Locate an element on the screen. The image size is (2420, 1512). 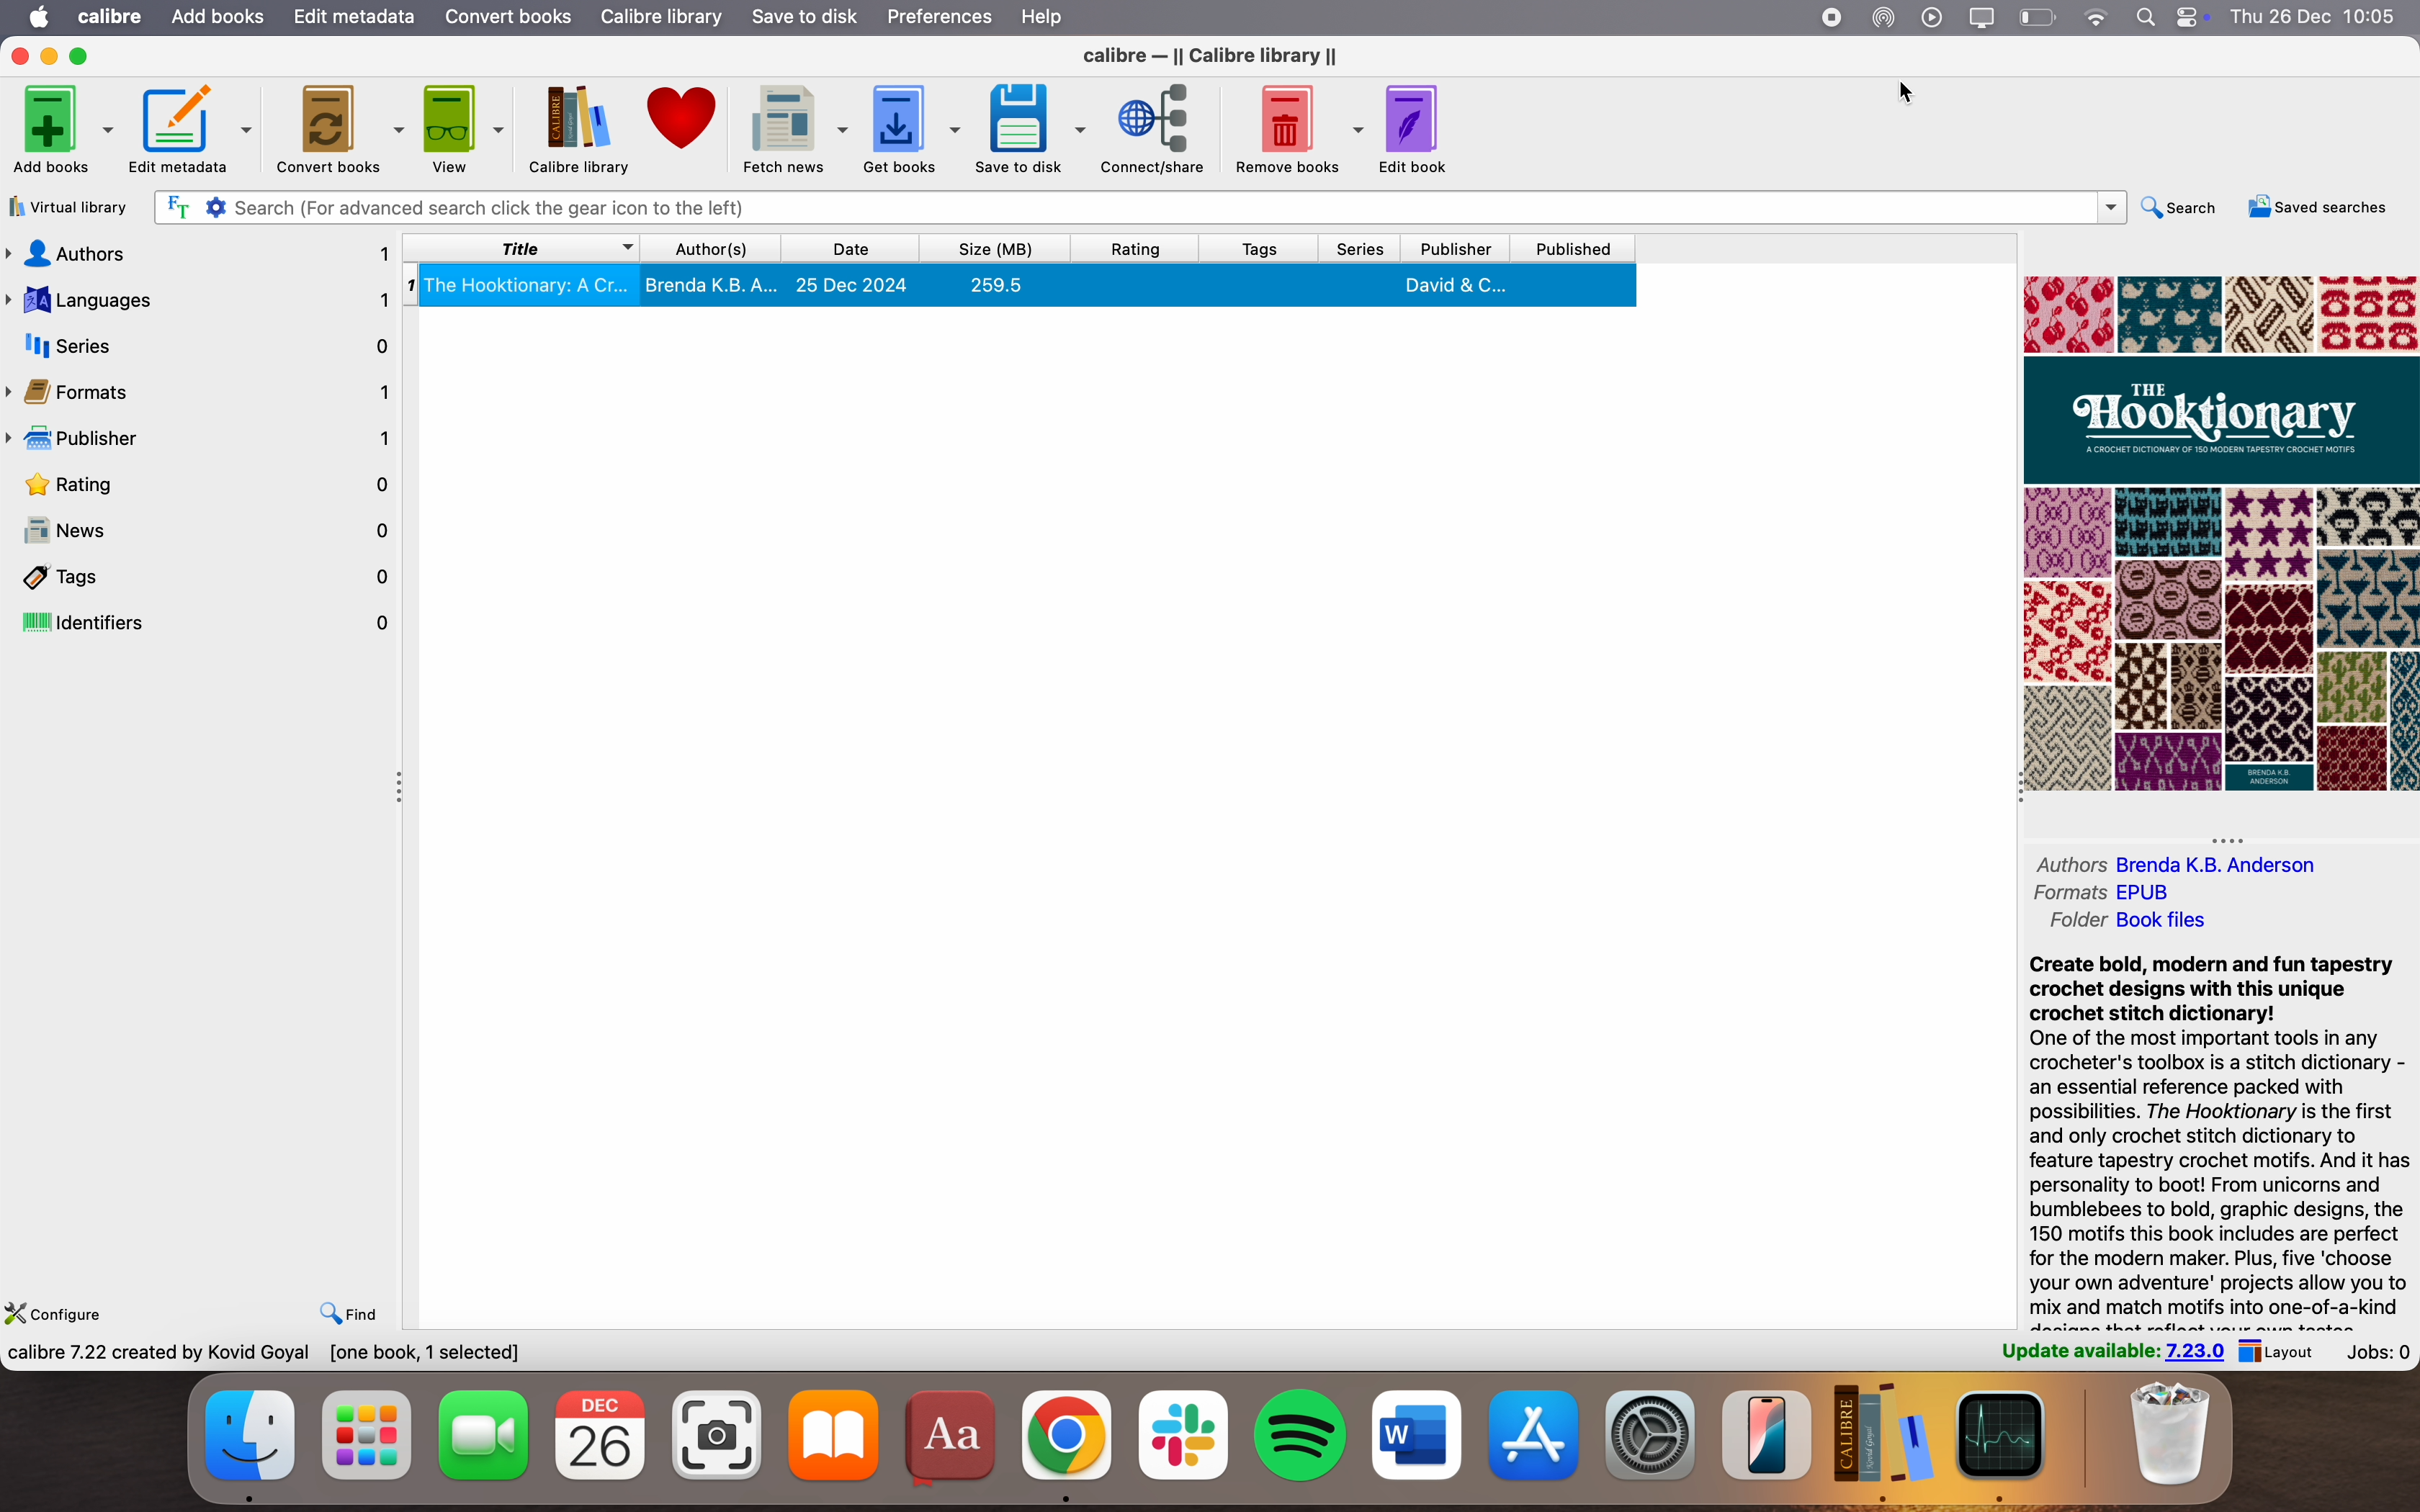
Calibre library is located at coordinates (578, 130).